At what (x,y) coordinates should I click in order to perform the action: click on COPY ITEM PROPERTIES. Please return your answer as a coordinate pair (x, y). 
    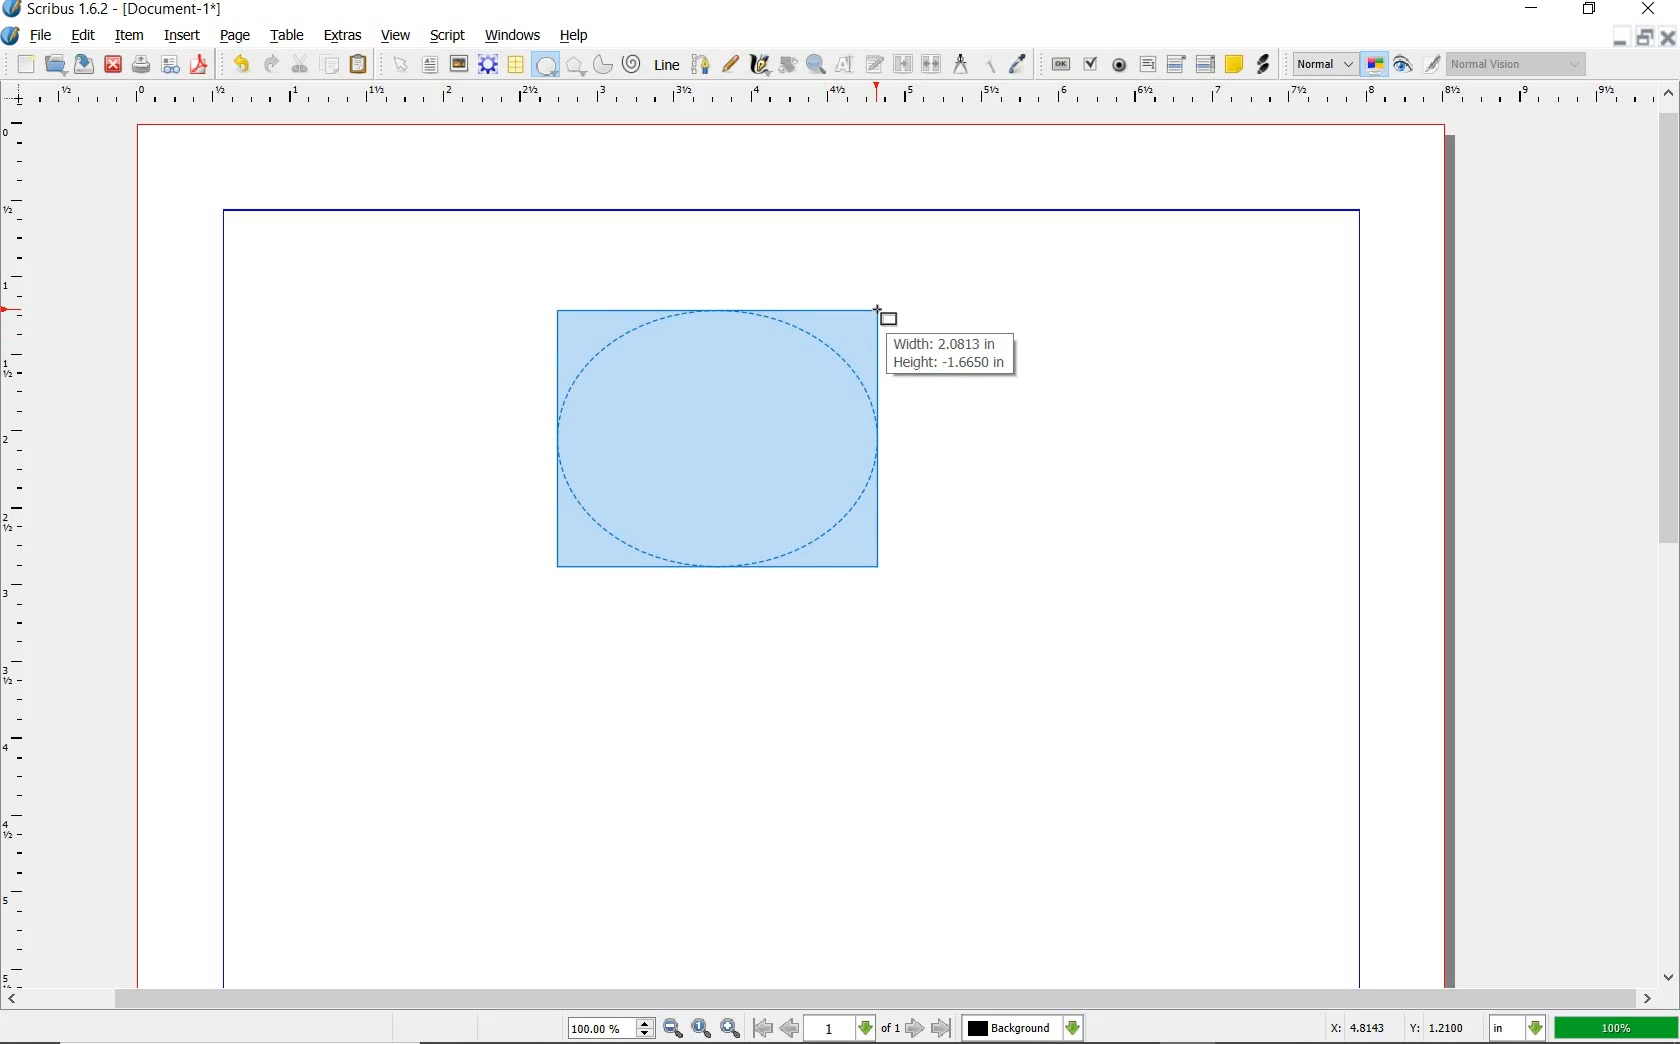
    Looking at the image, I should click on (989, 63).